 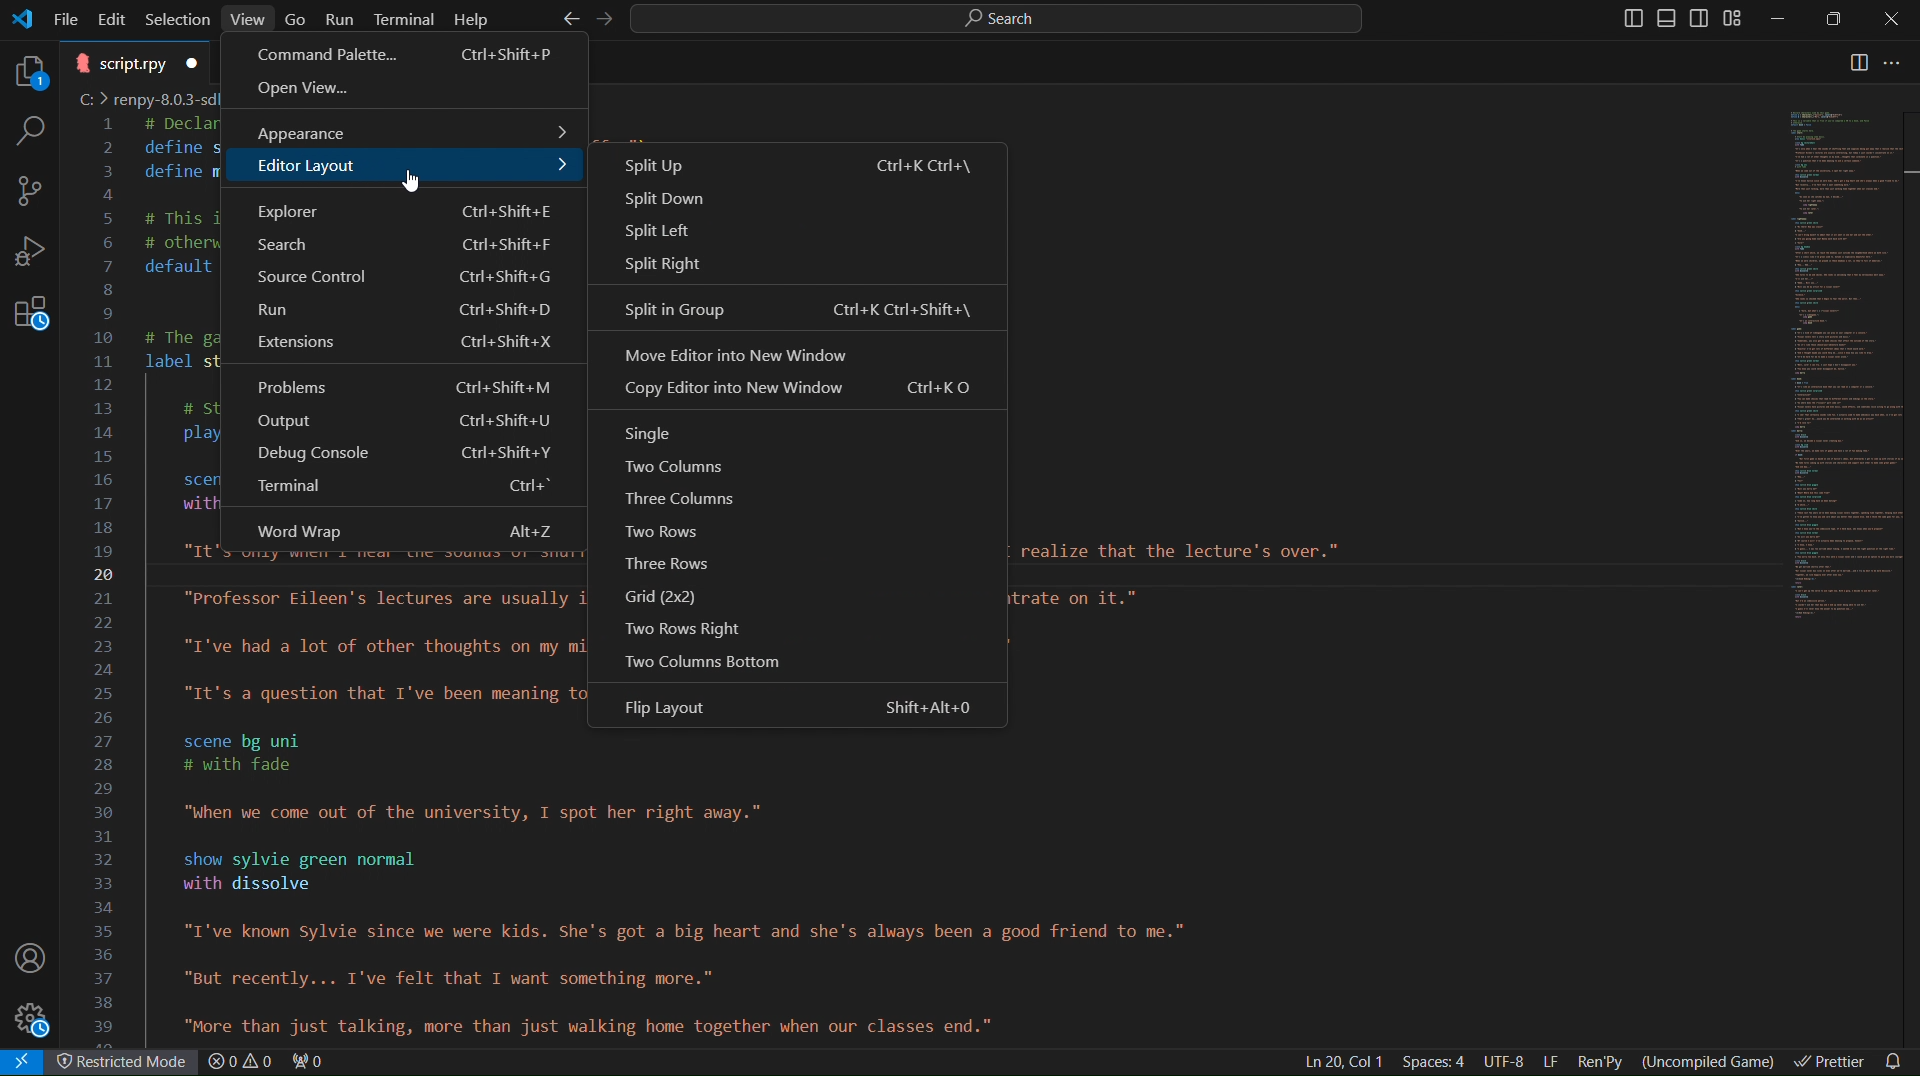 What do you see at coordinates (1669, 19) in the screenshot?
I see `Toggle Panel` at bounding box center [1669, 19].